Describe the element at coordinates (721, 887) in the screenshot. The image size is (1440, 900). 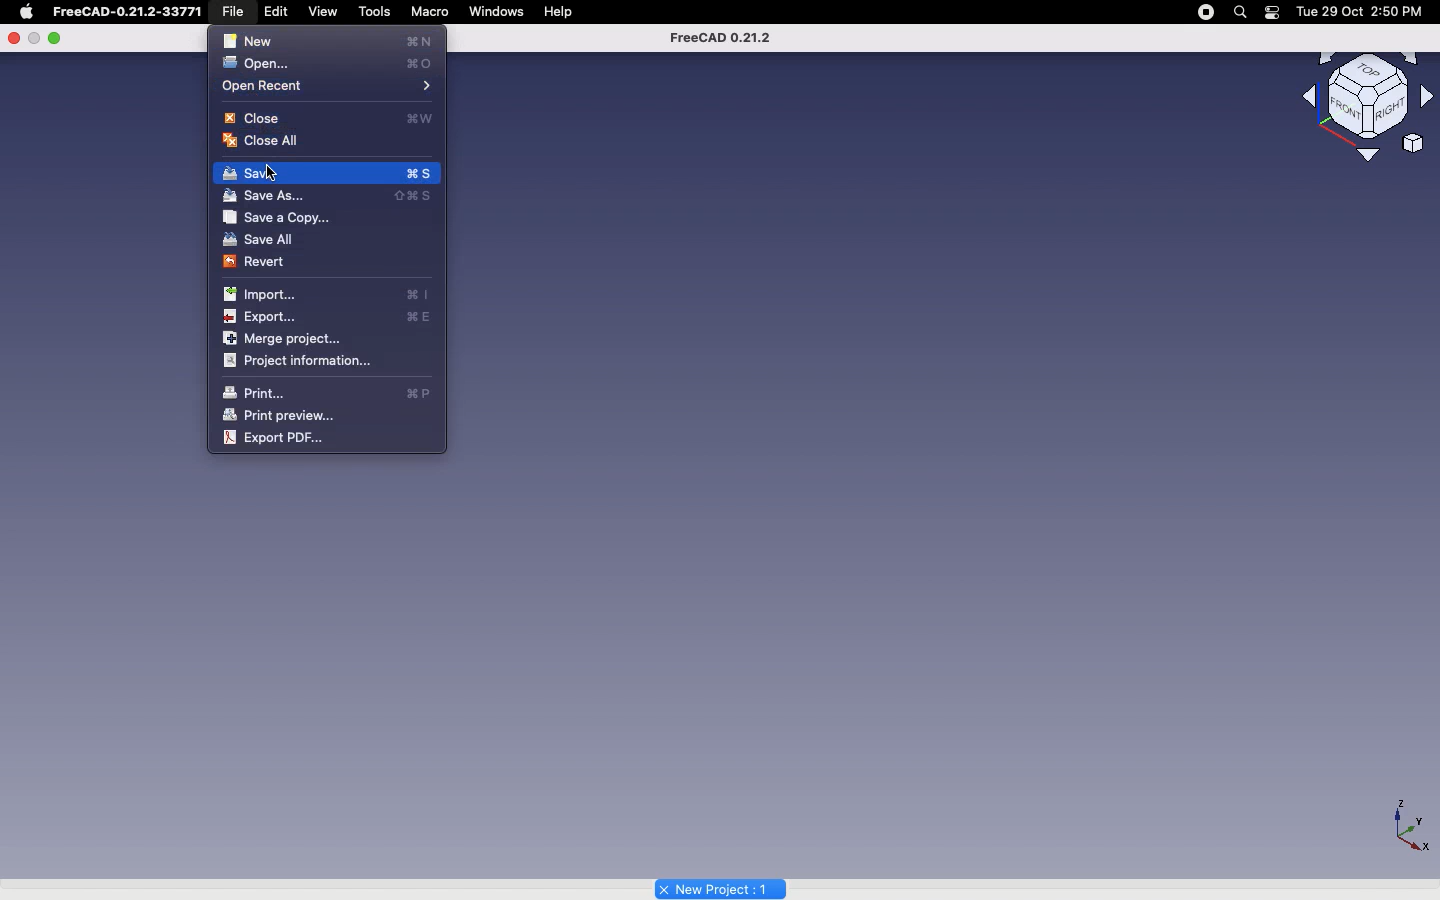
I see `Project name` at that location.